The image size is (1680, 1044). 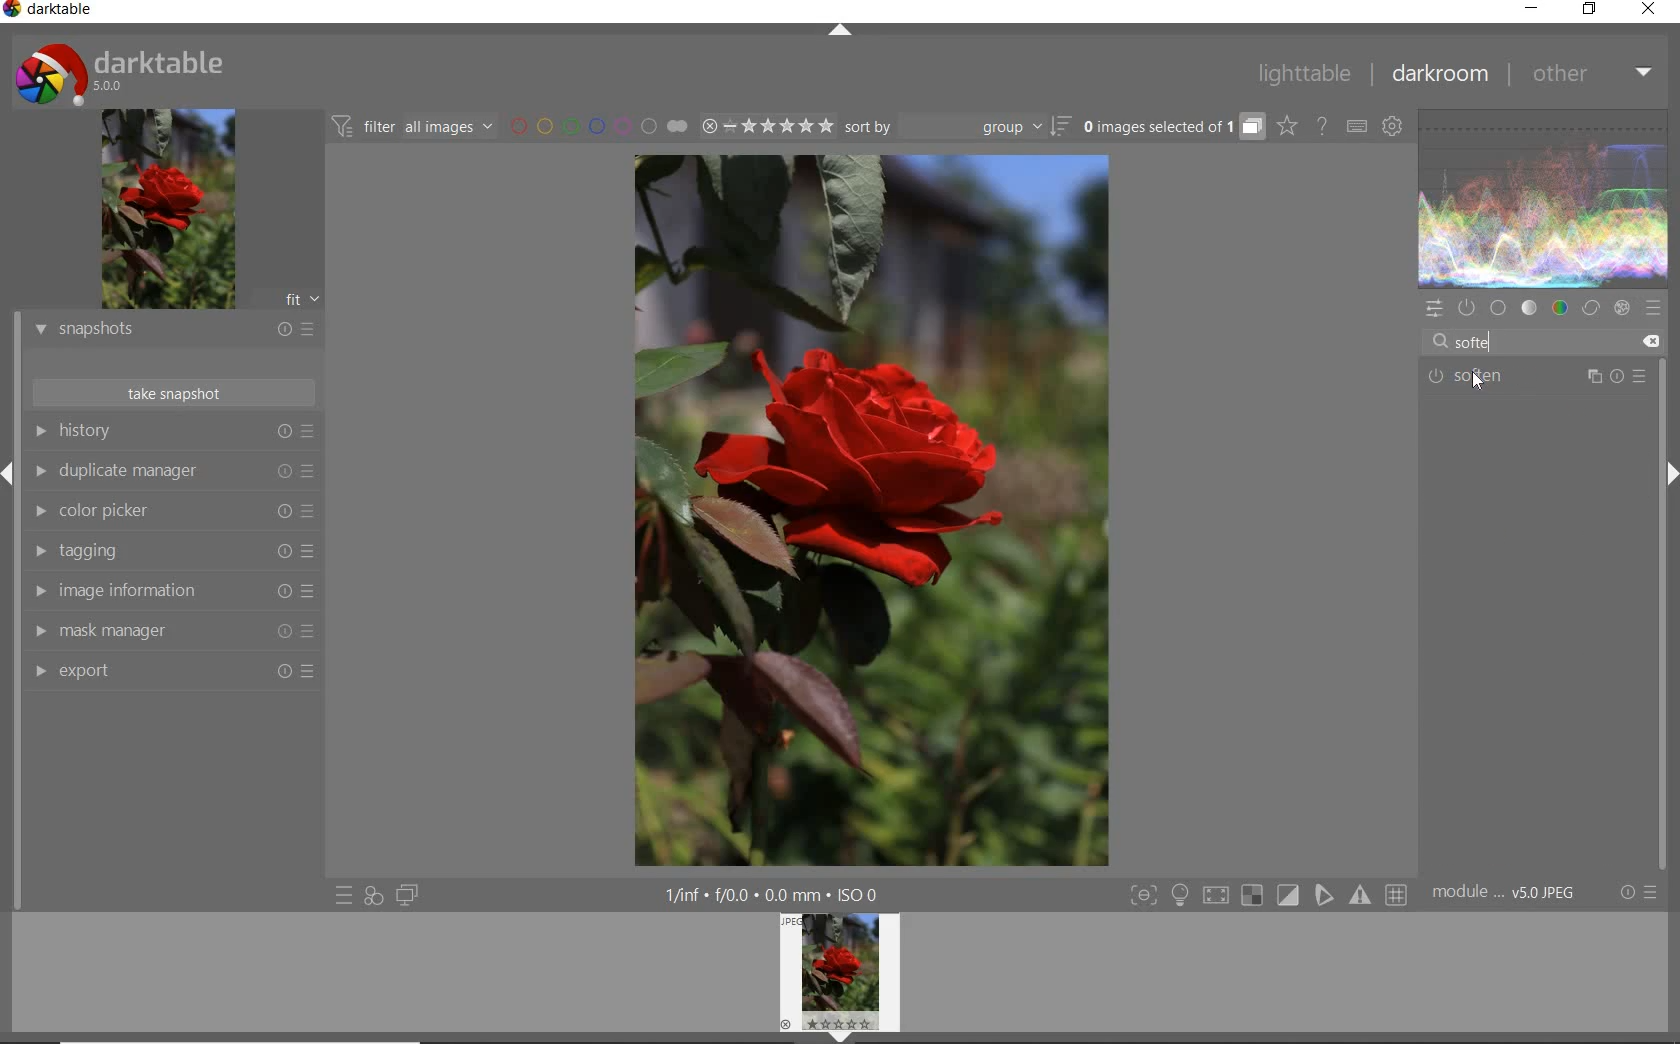 I want to click on range ratings for selected images, so click(x=767, y=126).